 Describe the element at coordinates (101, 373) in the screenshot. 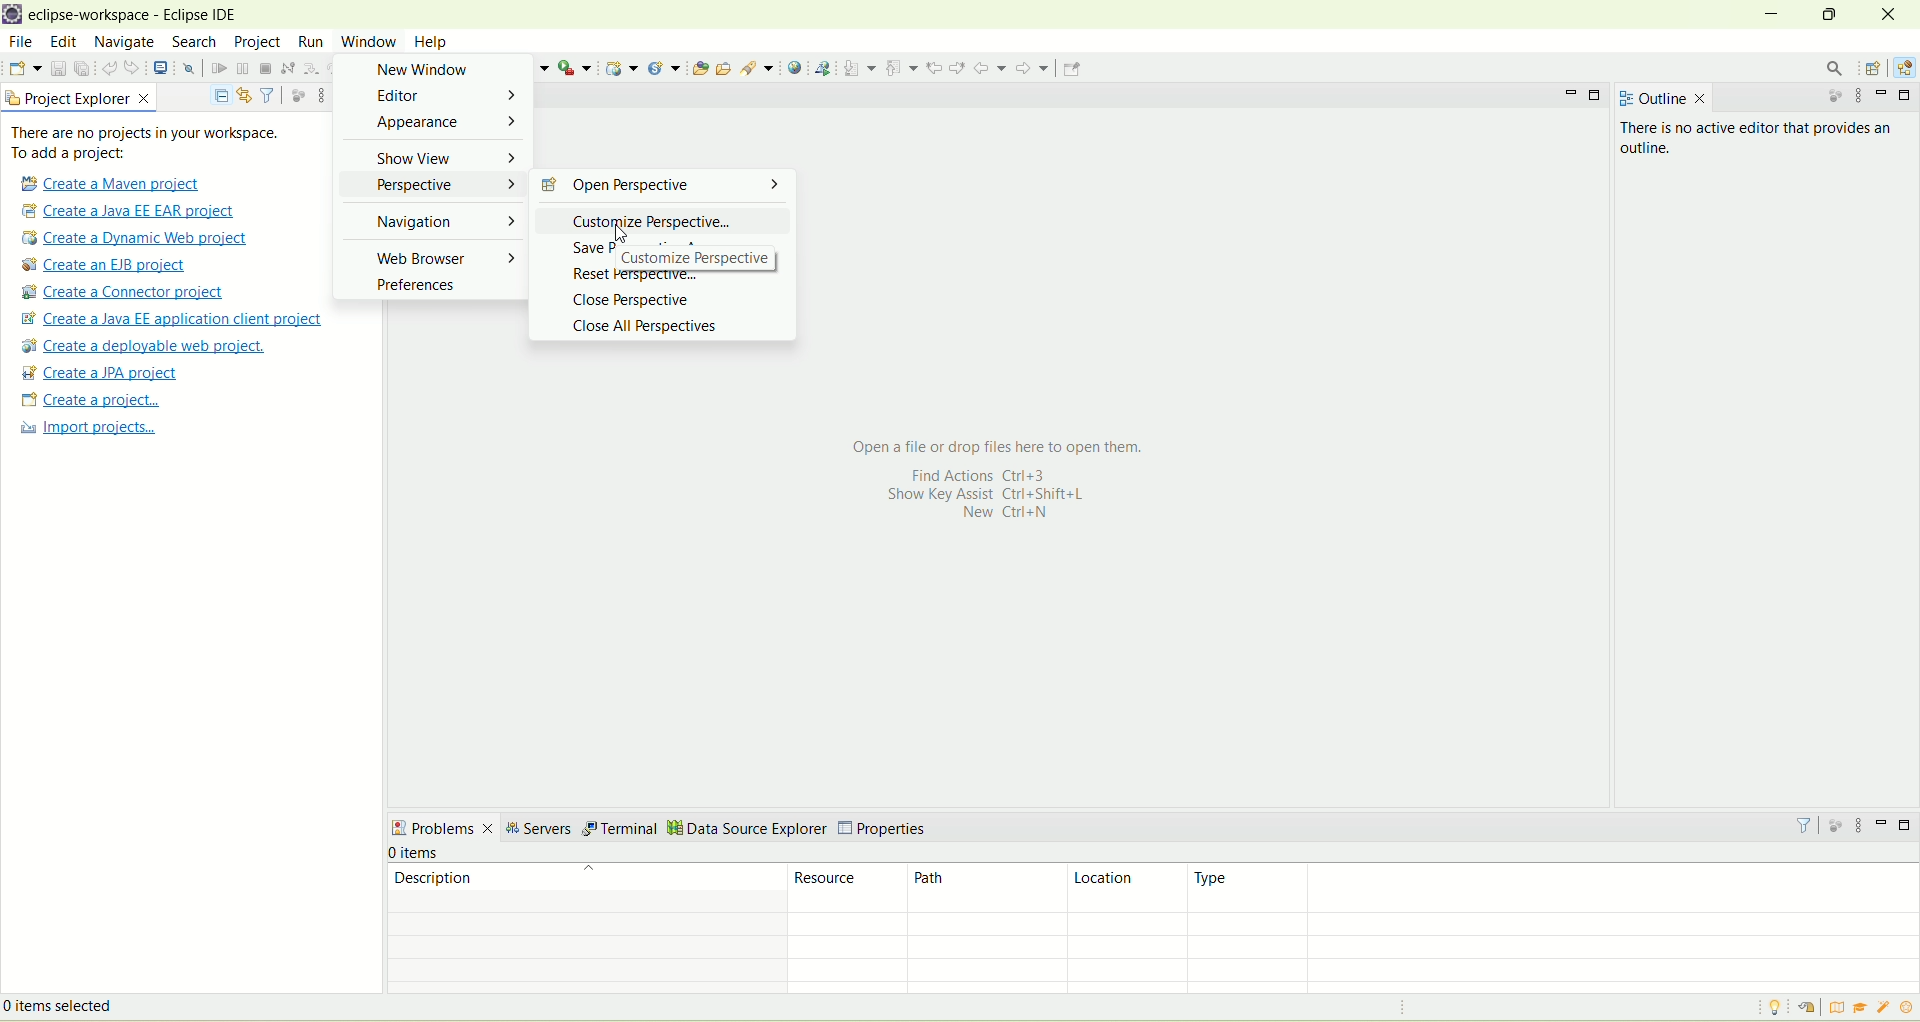

I see `create a JPA project` at that location.